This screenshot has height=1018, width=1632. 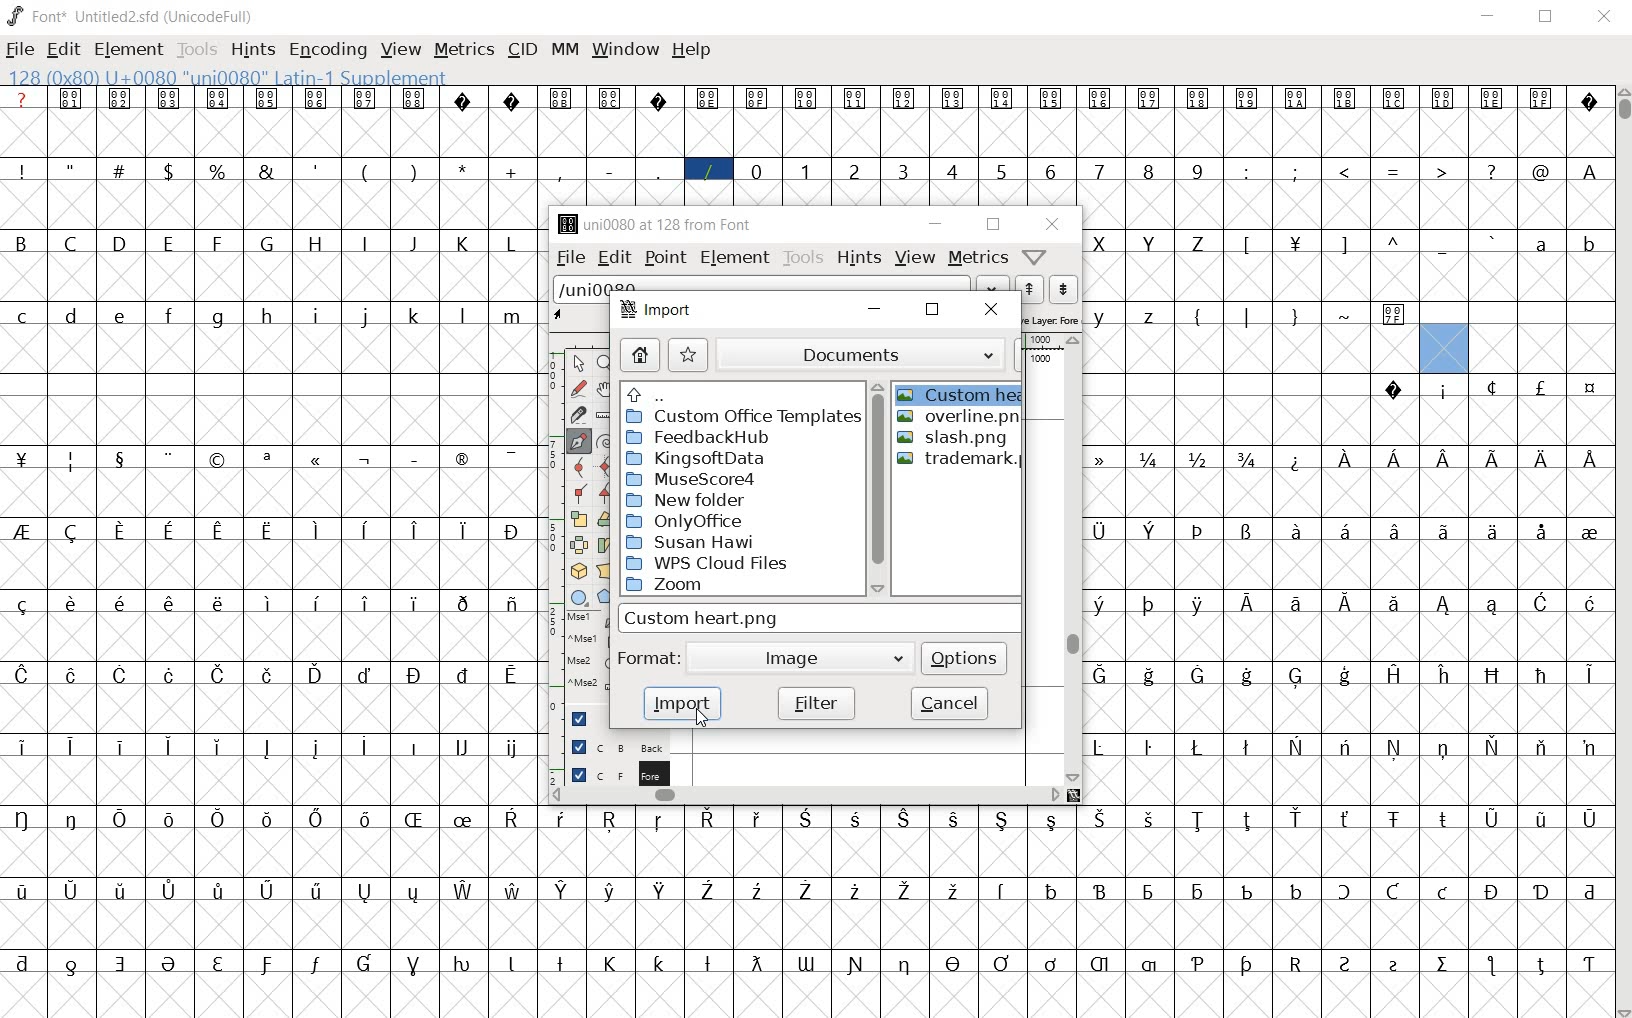 What do you see at coordinates (168, 171) in the screenshot?
I see `glyph` at bounding box center [168, 171].